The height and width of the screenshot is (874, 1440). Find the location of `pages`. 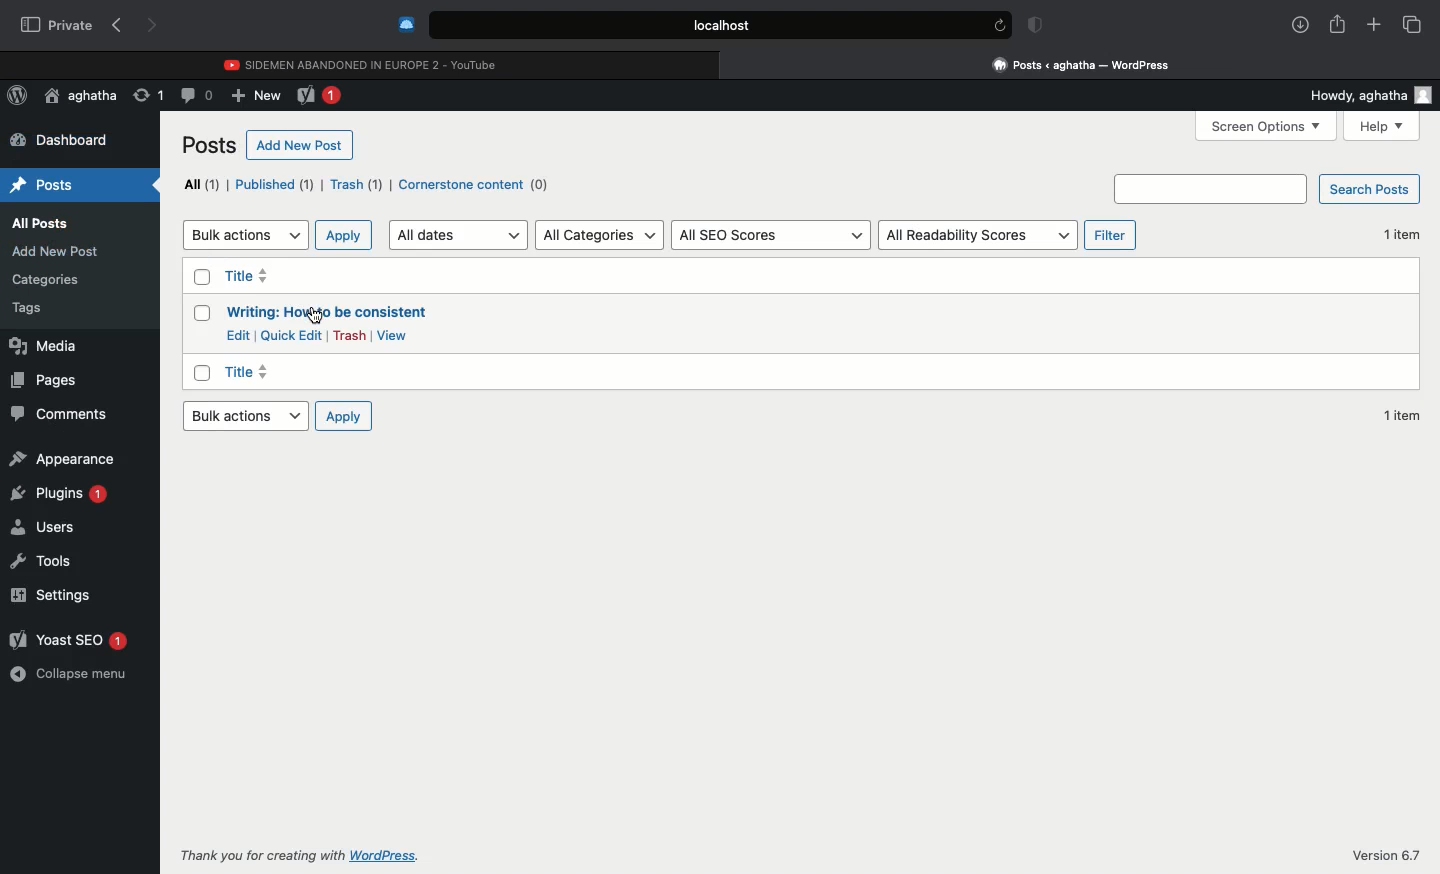

pages is located at coordinates (63, 382).